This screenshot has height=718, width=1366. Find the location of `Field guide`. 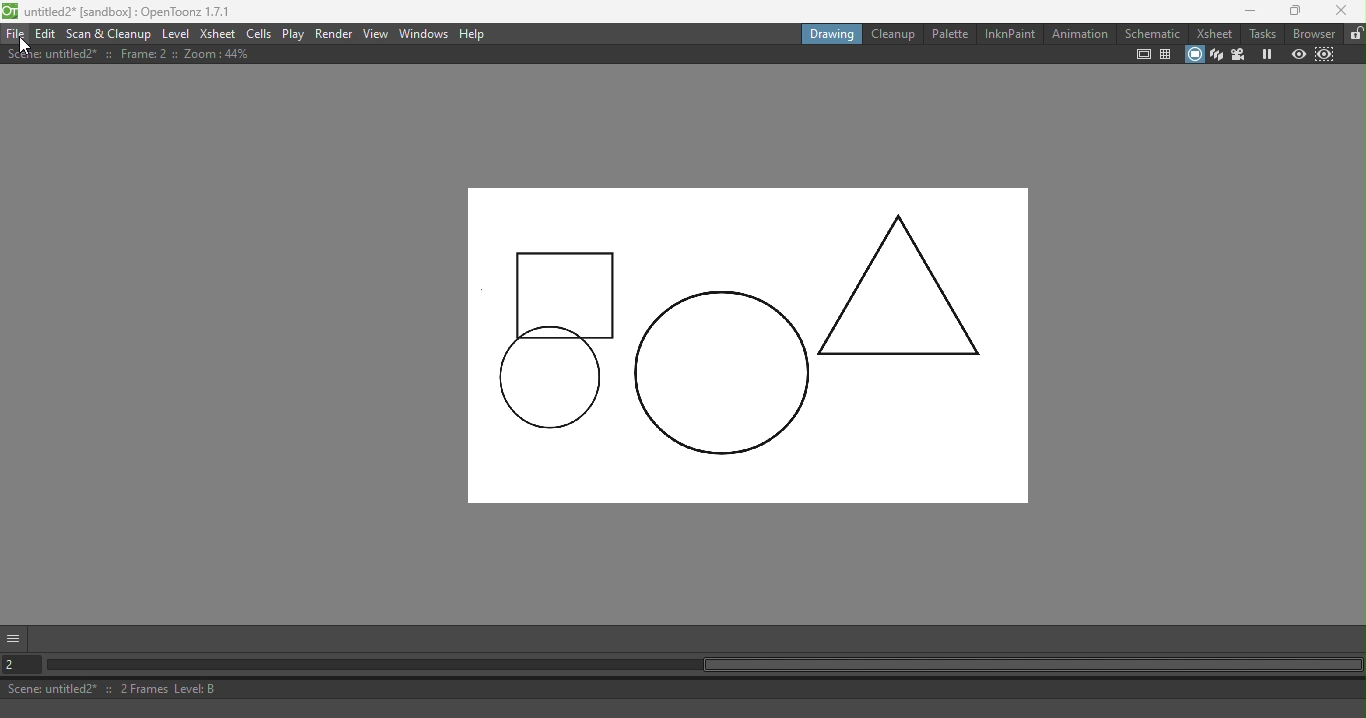

Field guide is located at coordinates (1166, 55).